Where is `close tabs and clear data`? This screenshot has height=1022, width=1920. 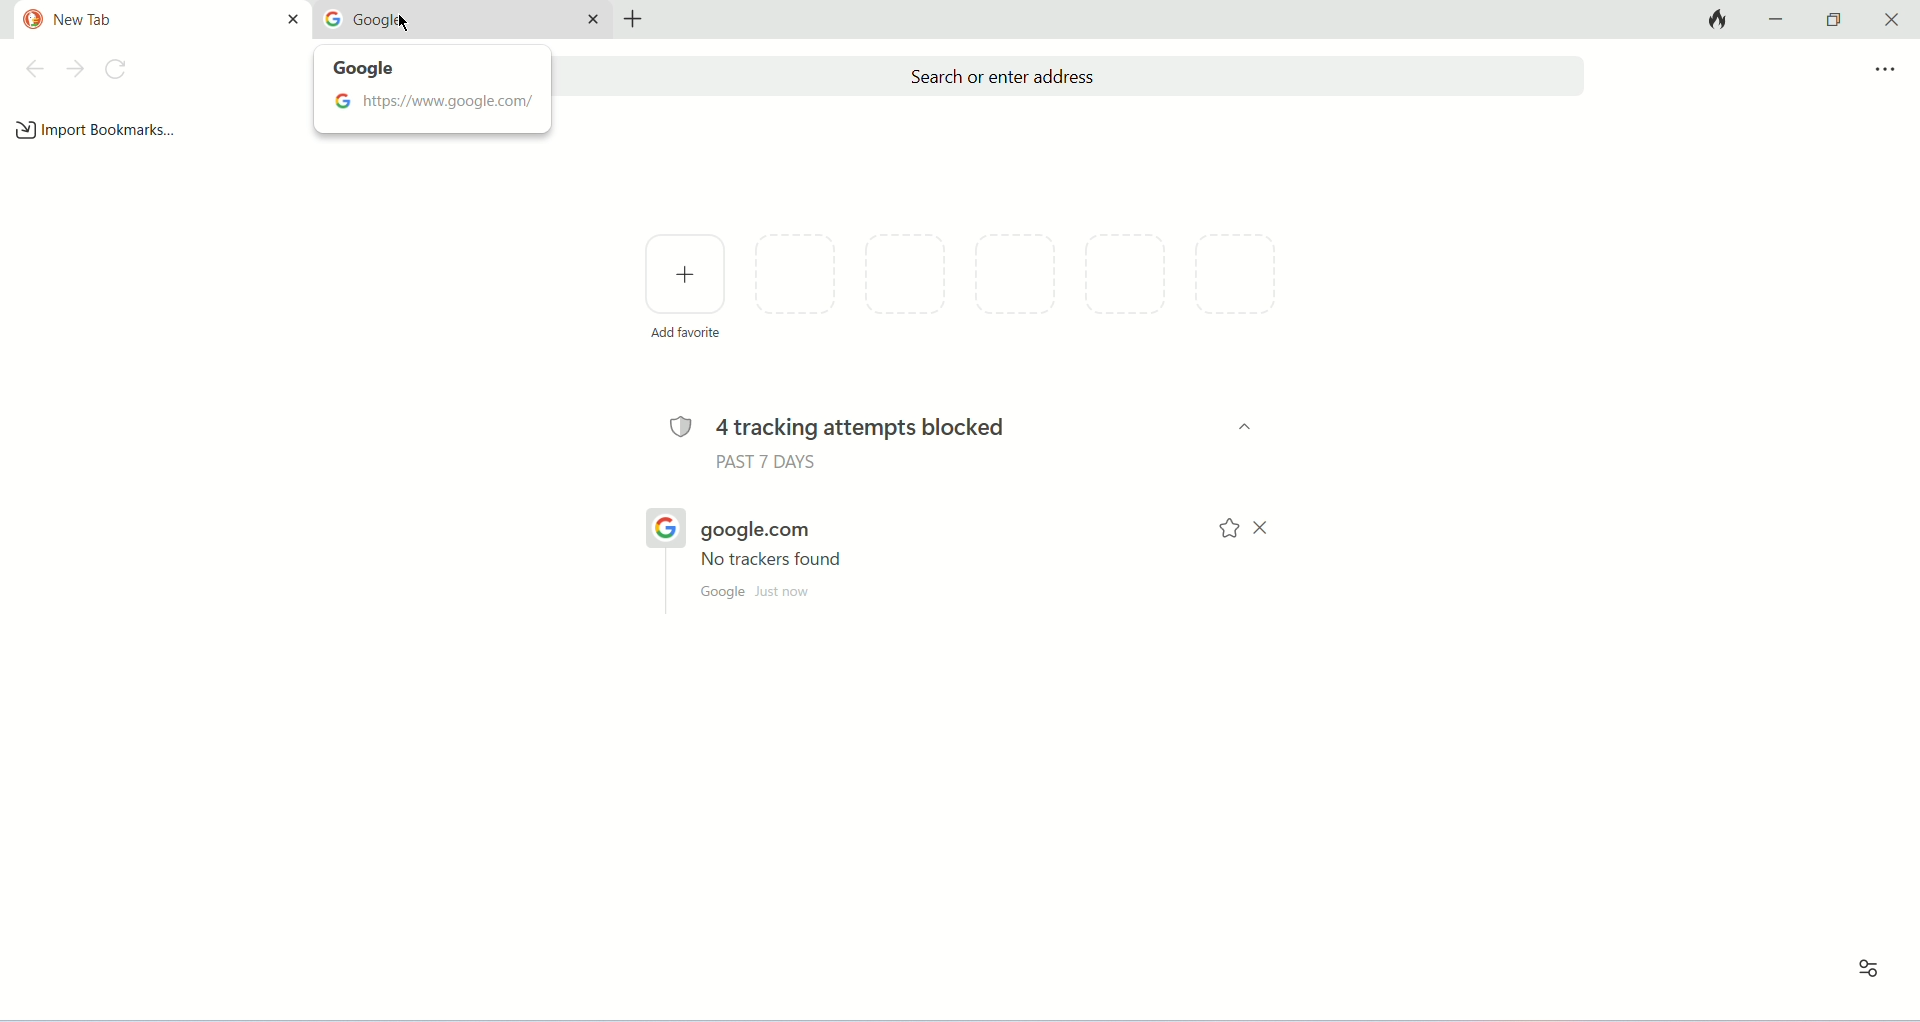
close tabs and clear data is located at coordinates (1720, 20).